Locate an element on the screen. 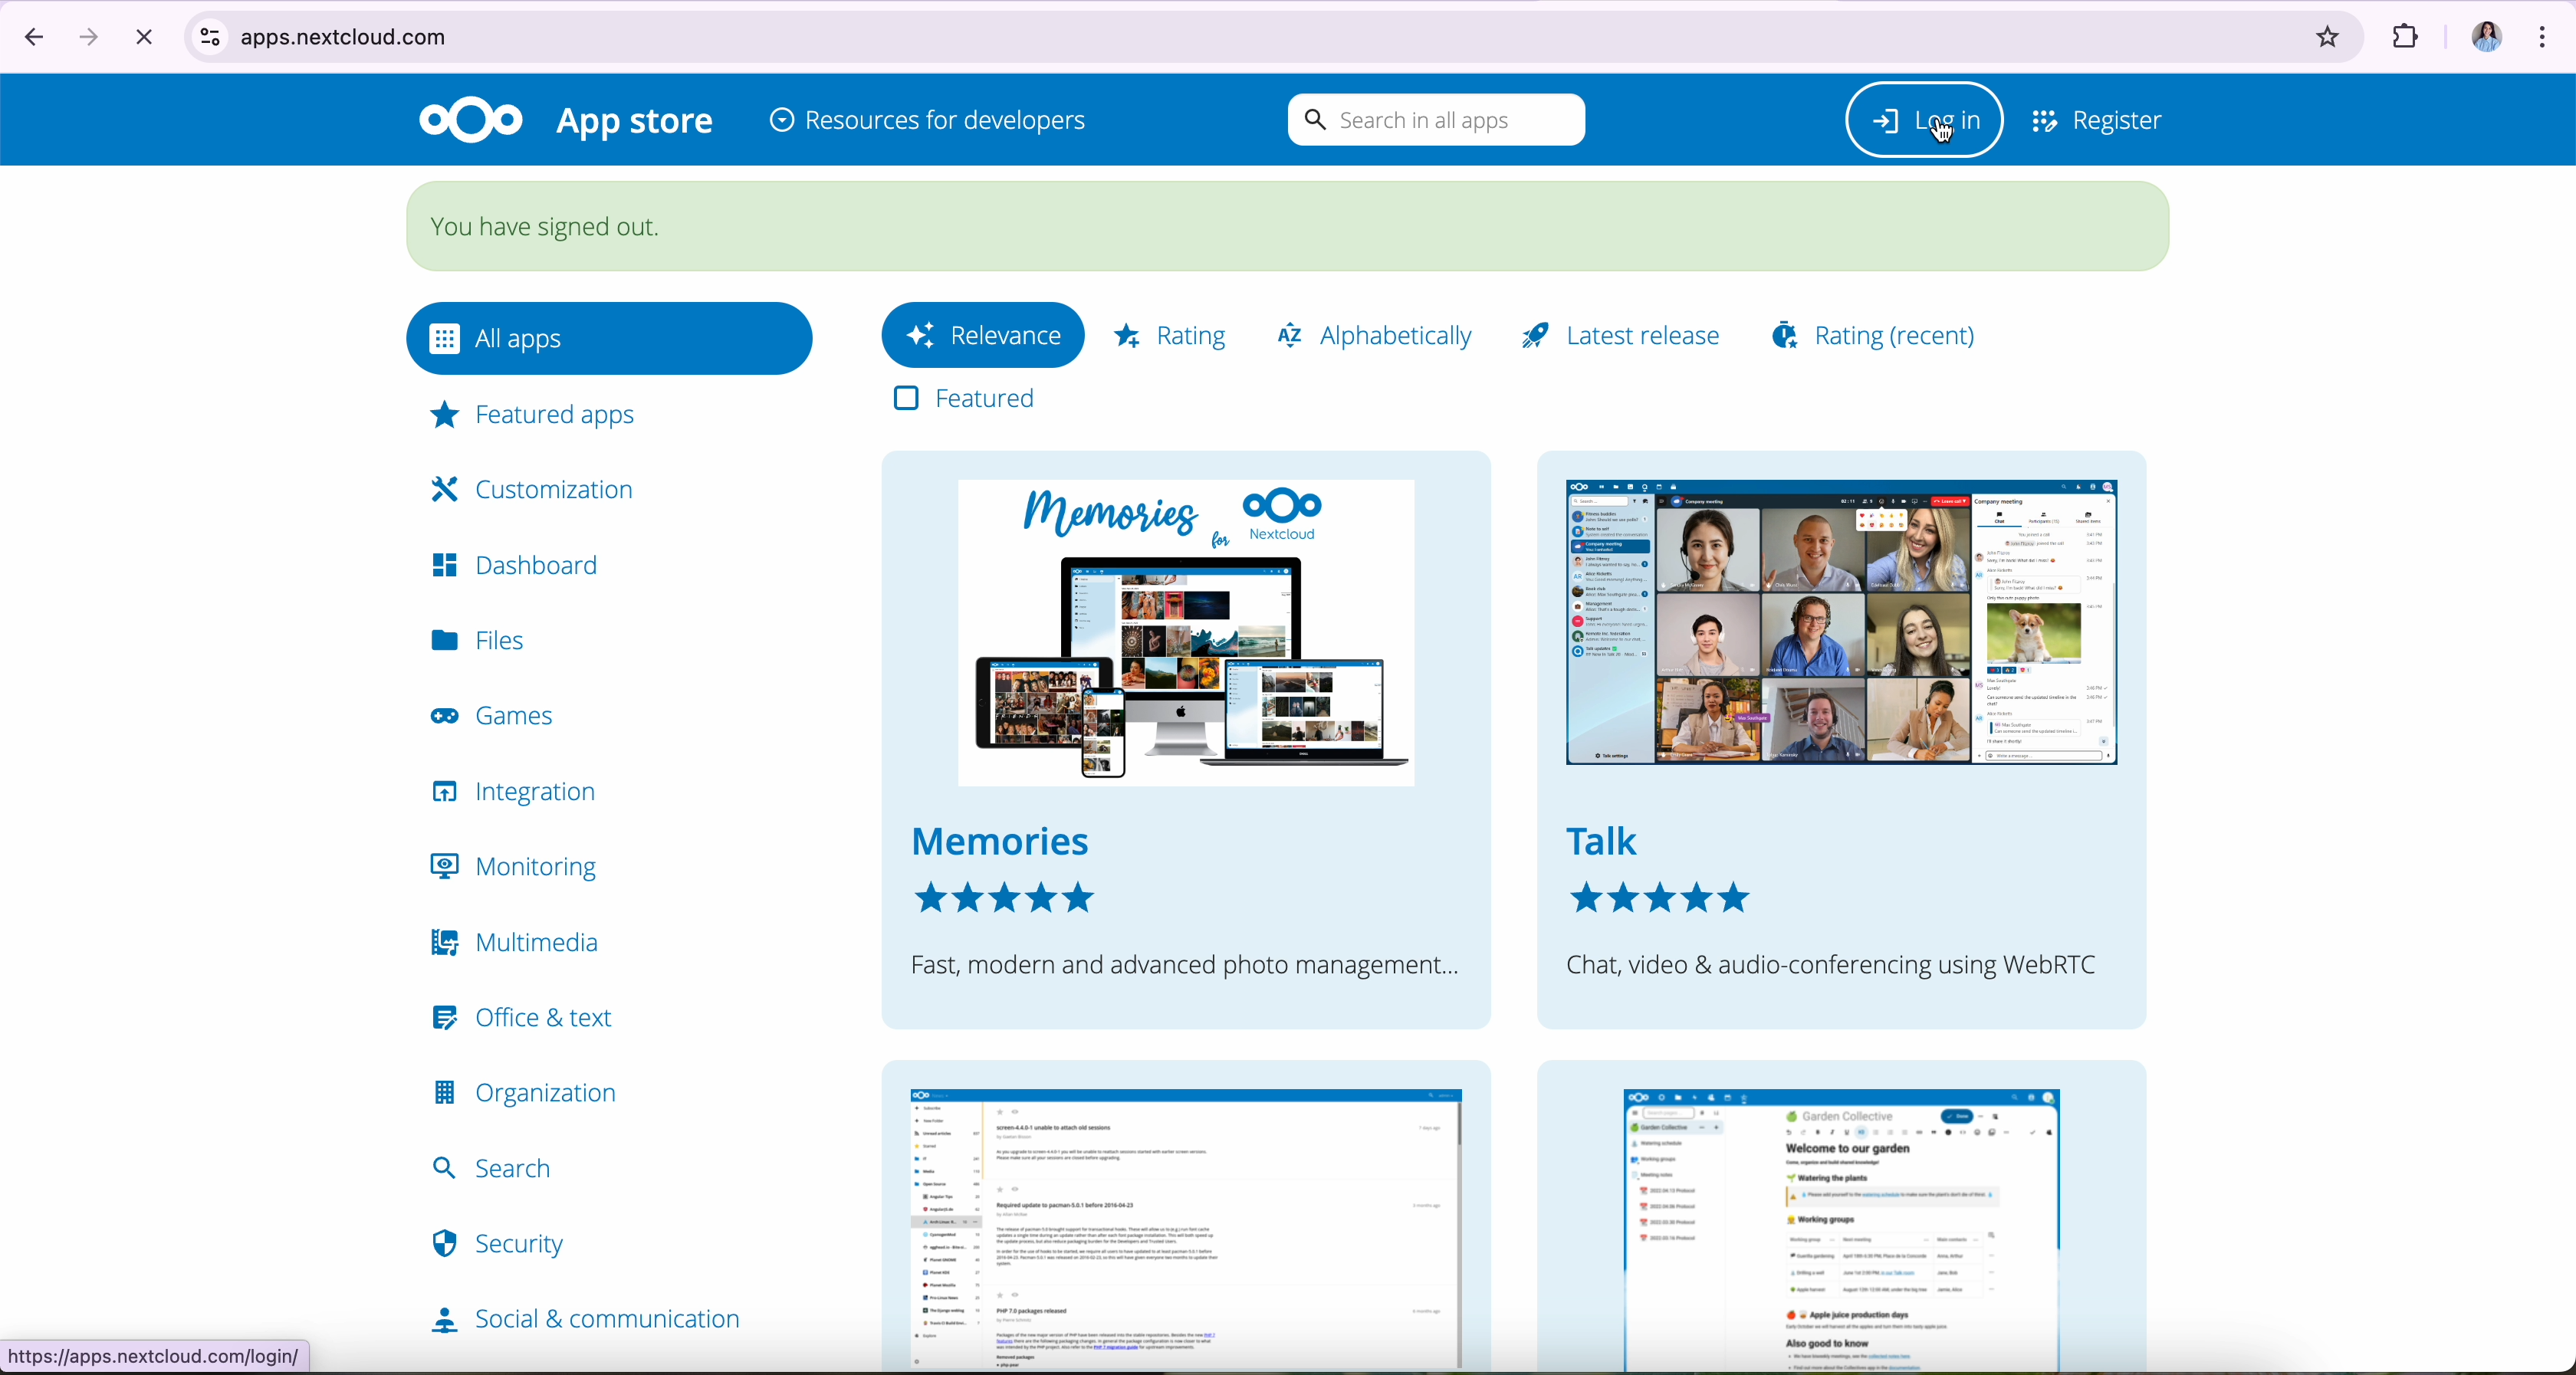 The height and width of the screenshot is (1375, 2576). social & communication is located at coordinates (586, 1317).